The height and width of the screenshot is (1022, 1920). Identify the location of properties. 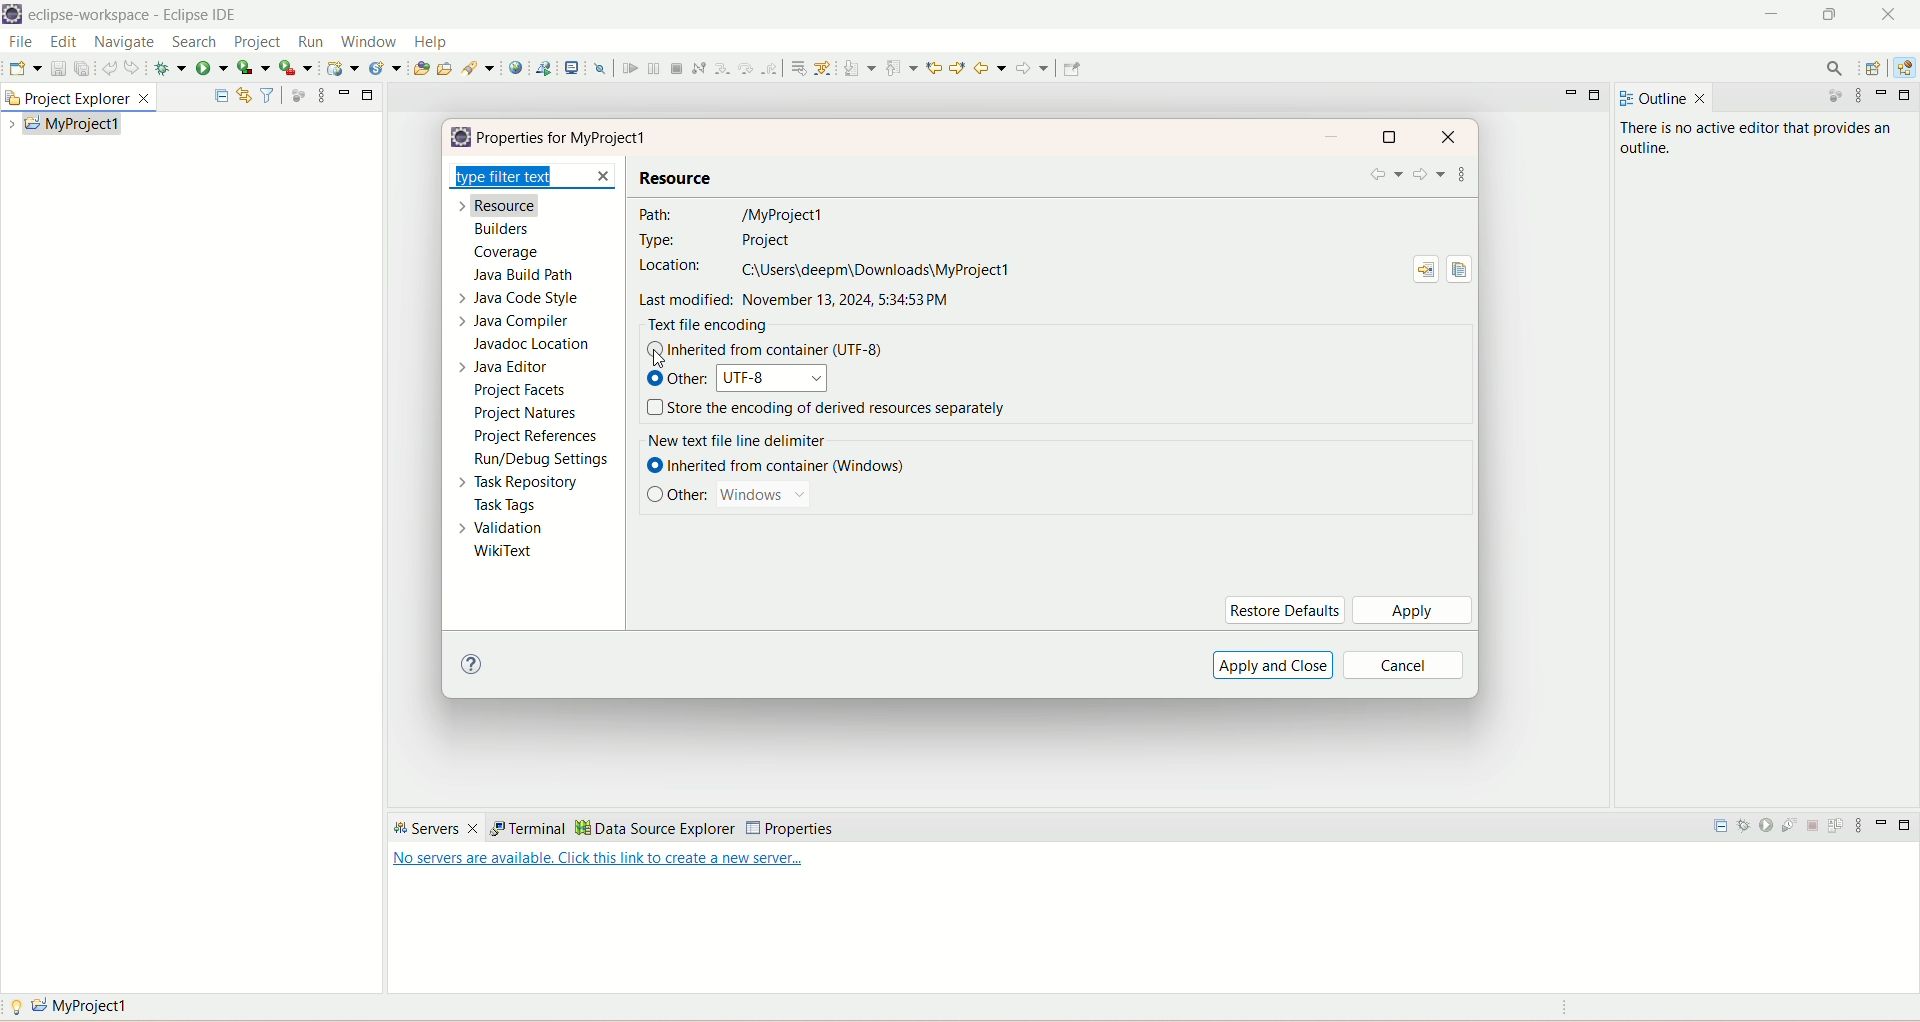
(567, 139).